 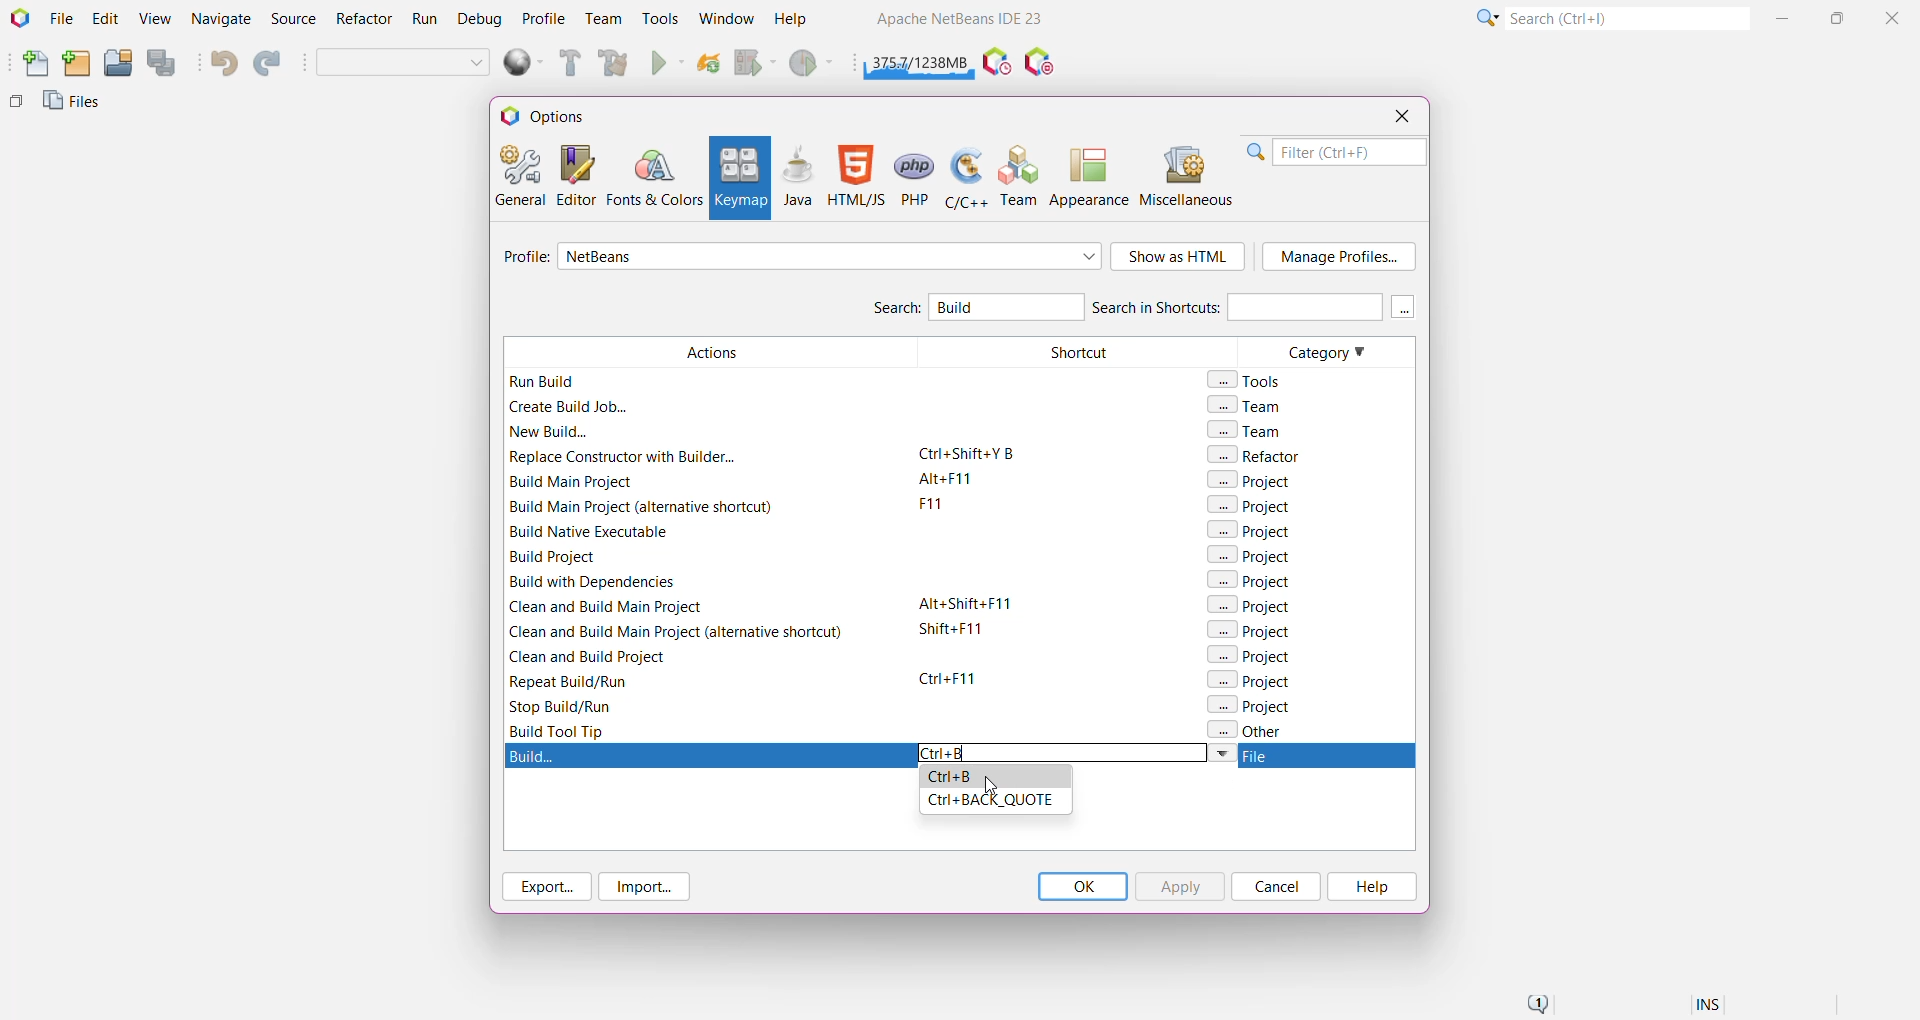 I want to click on Help, so click(x=1370, y=887).